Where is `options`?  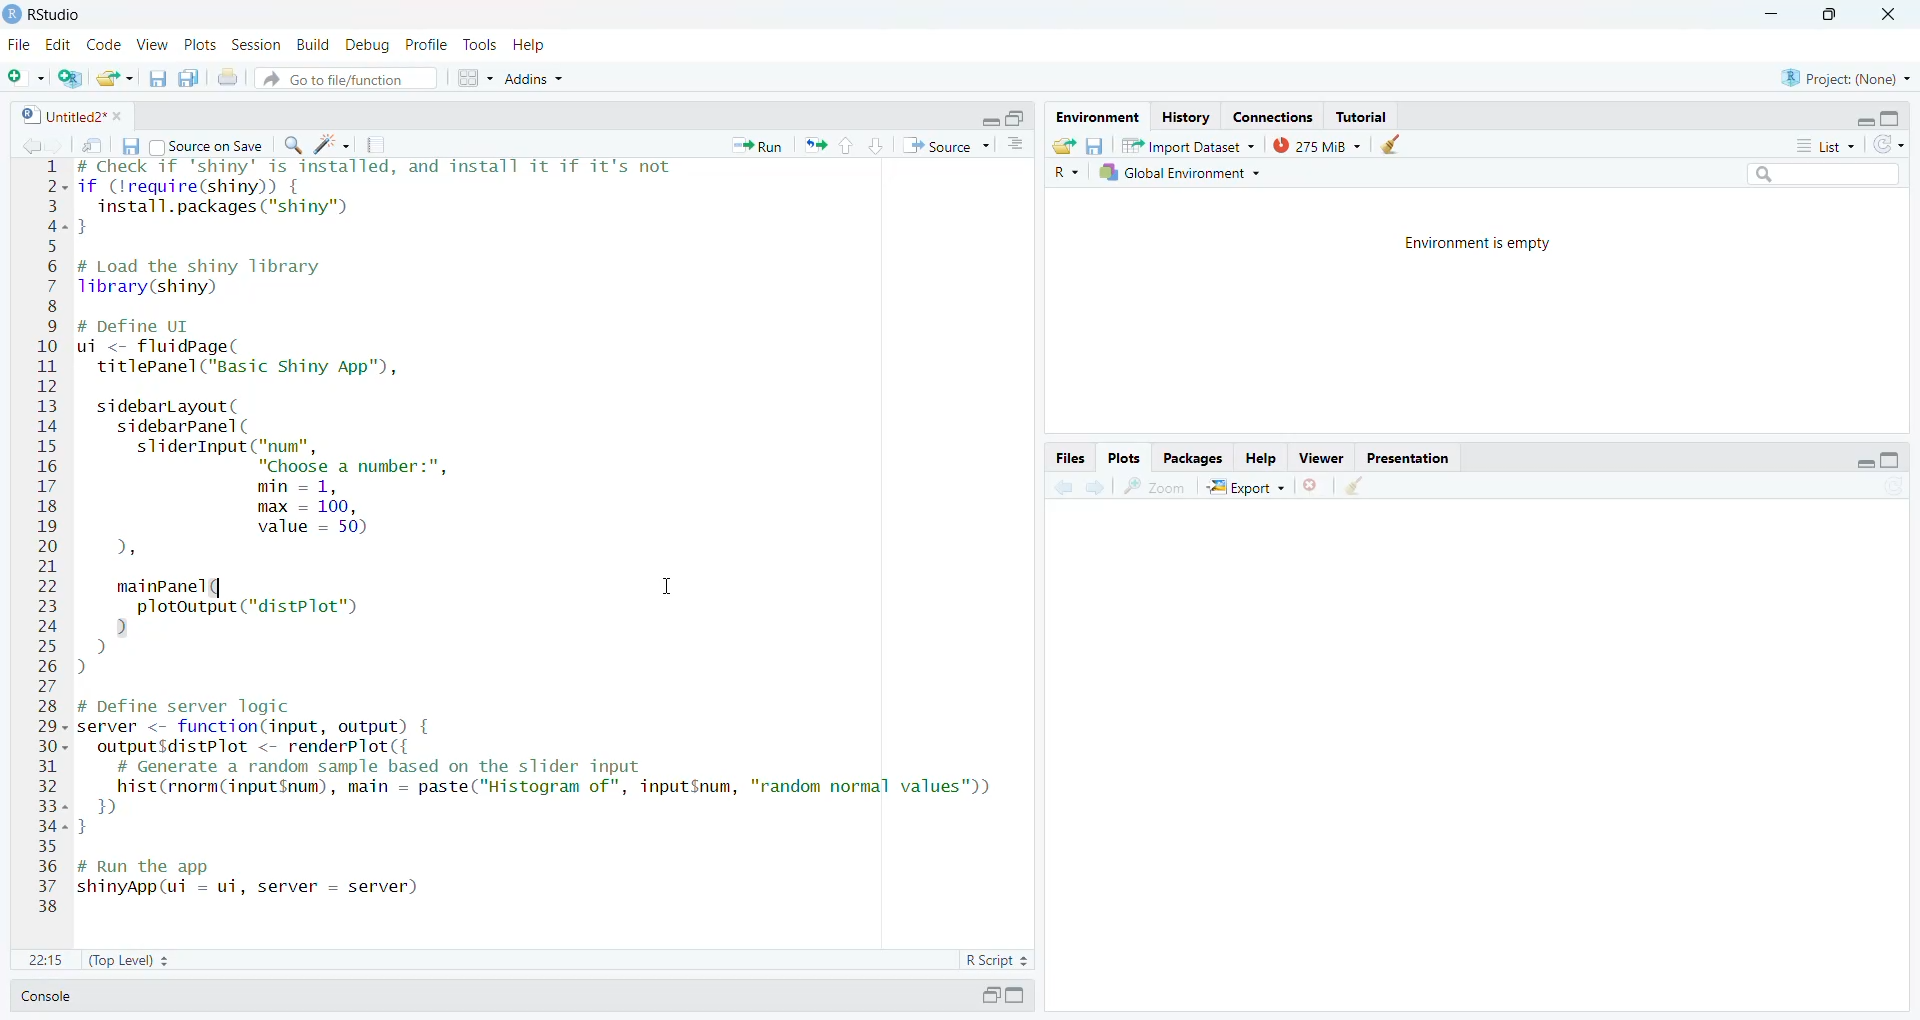 options is located at coordinates (475, 77).